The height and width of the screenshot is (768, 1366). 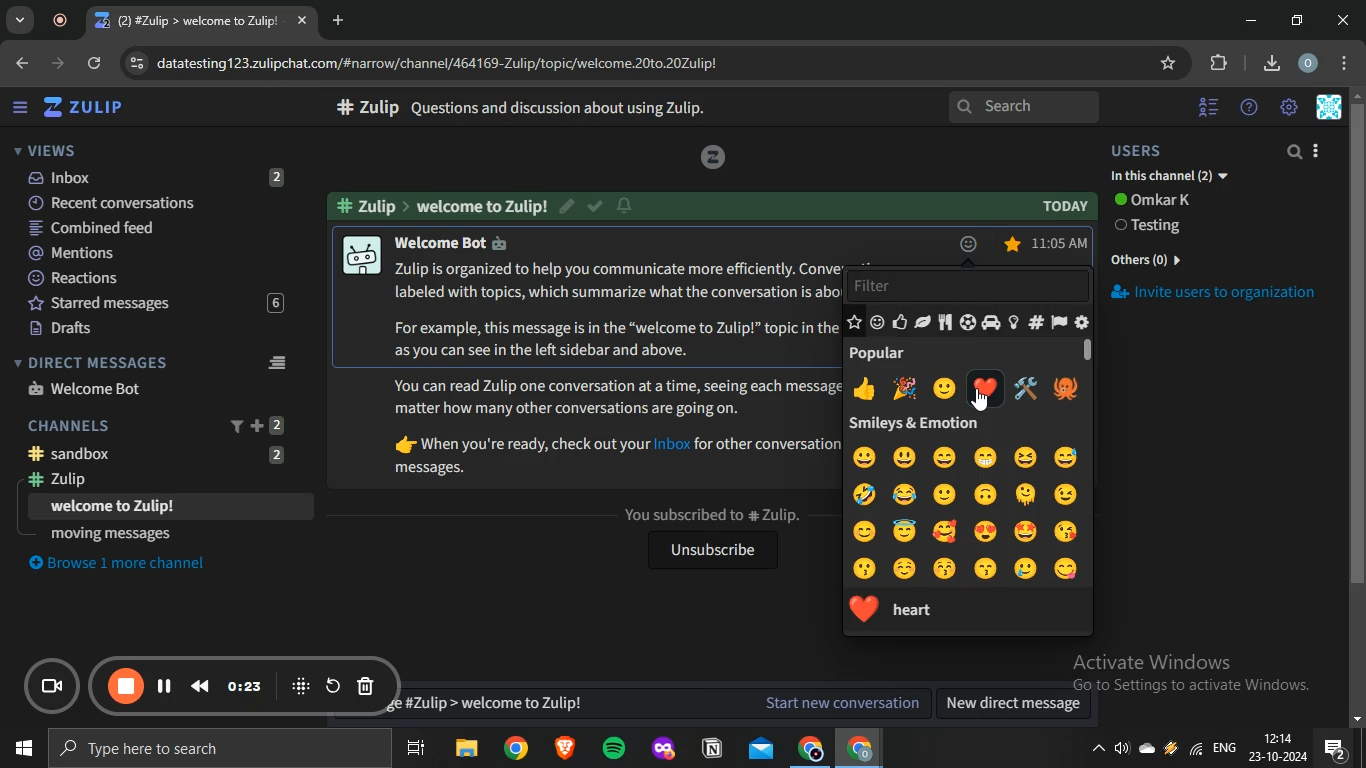 I want to click on channels, so click(x=158, y=424).